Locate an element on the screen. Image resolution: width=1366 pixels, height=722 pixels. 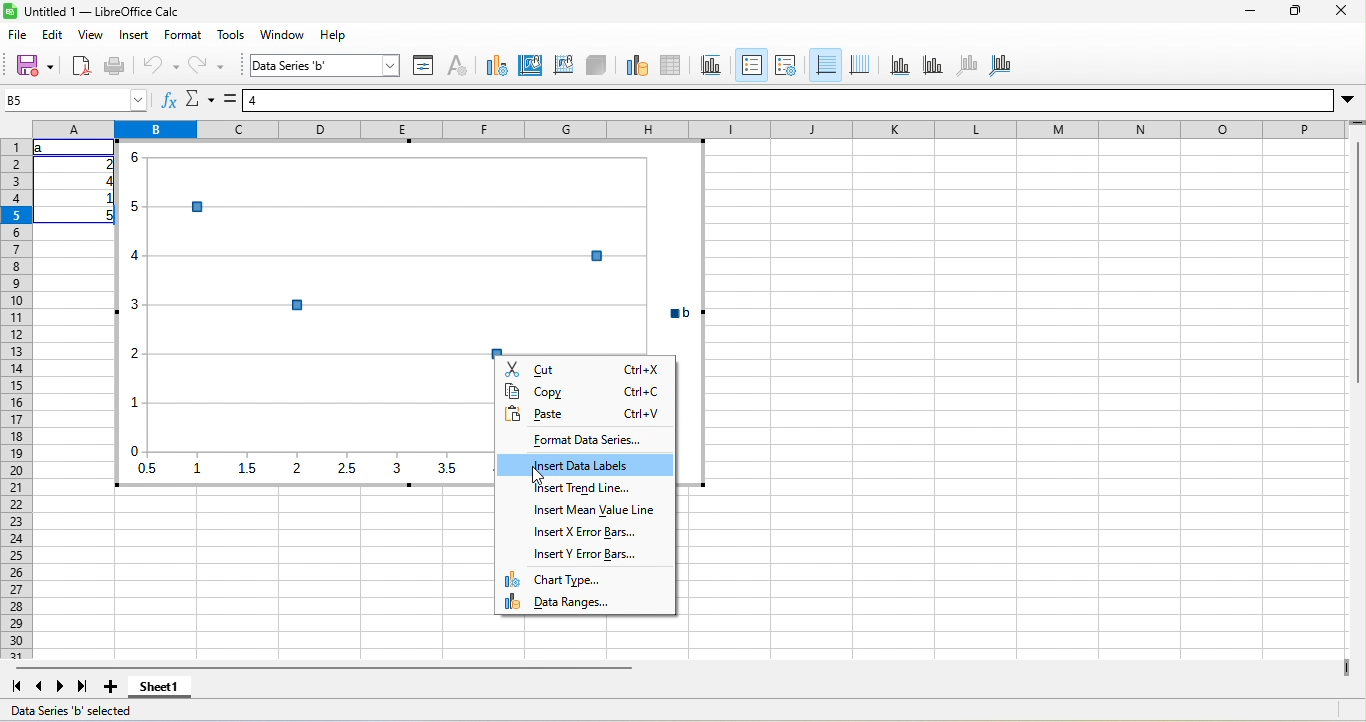
copy is located at coordinates (584, 391).